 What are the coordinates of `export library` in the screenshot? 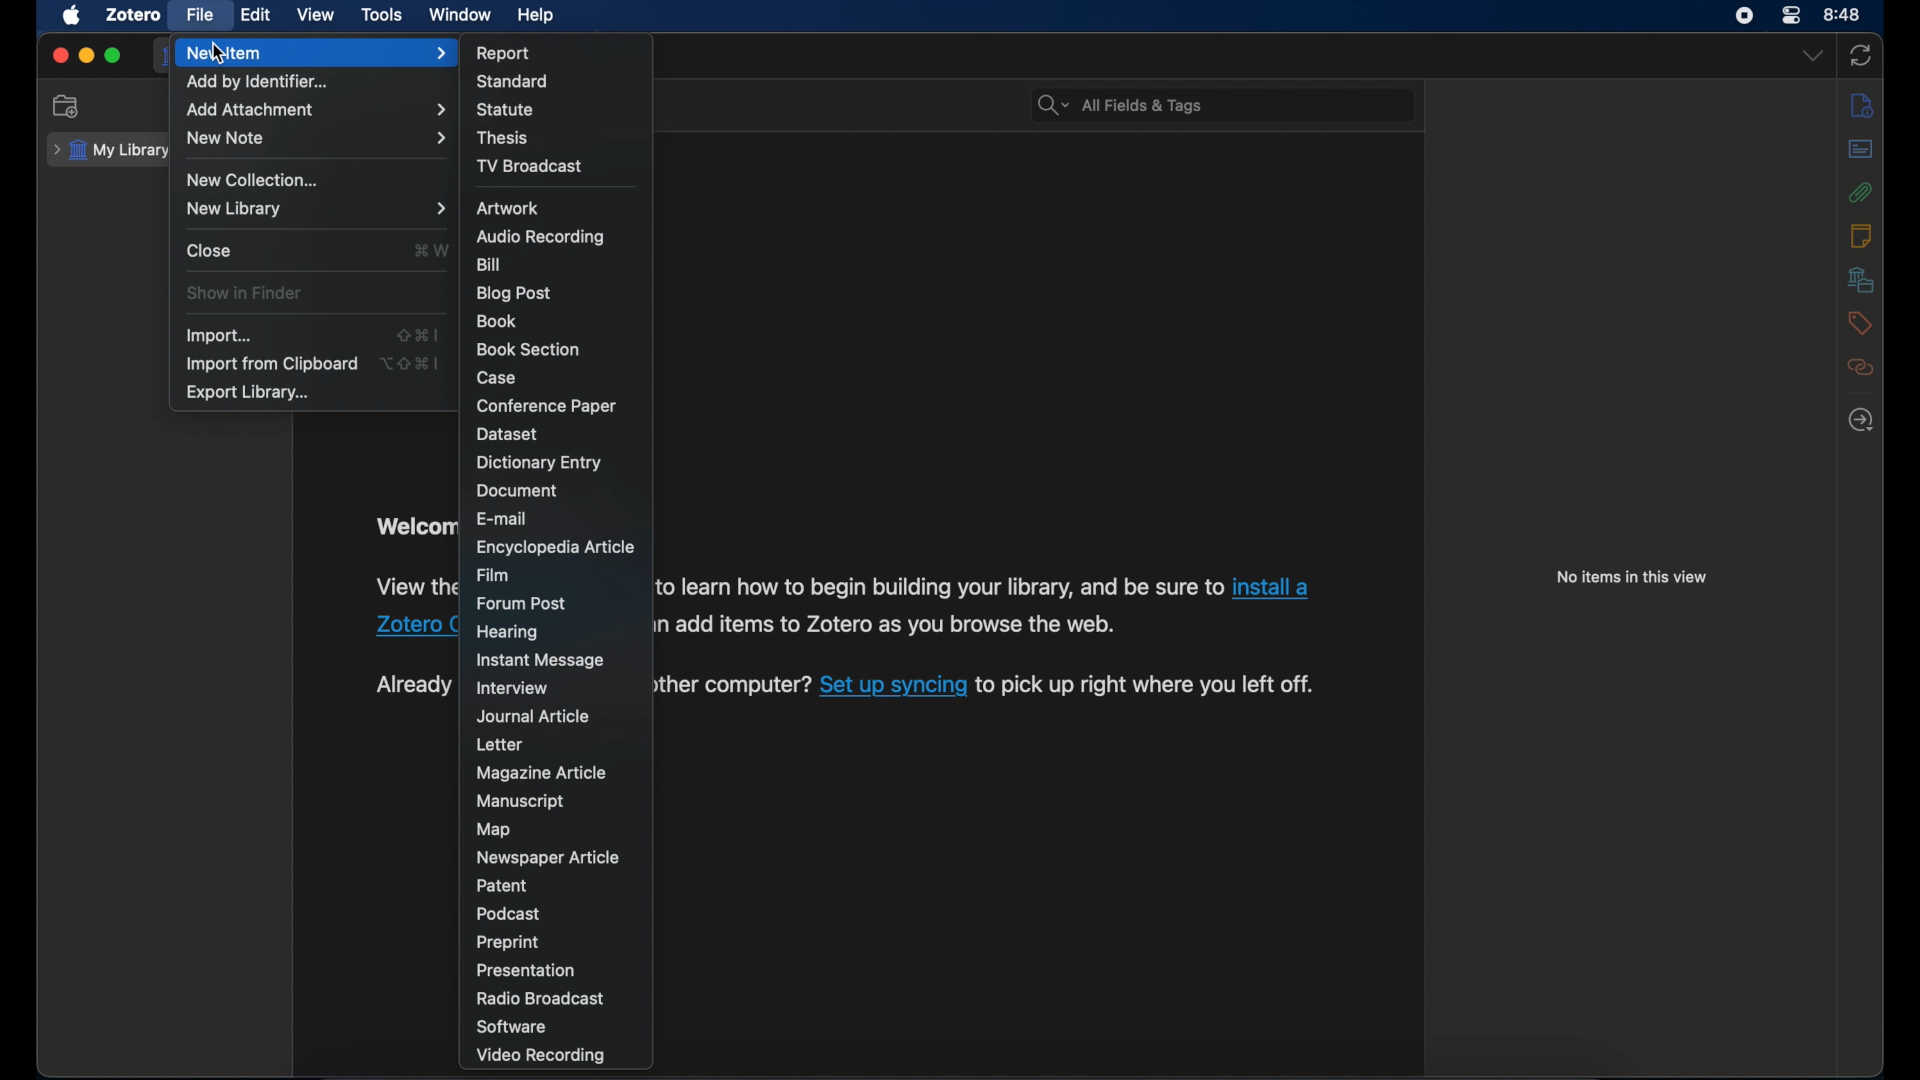 It's located at (247, 393).